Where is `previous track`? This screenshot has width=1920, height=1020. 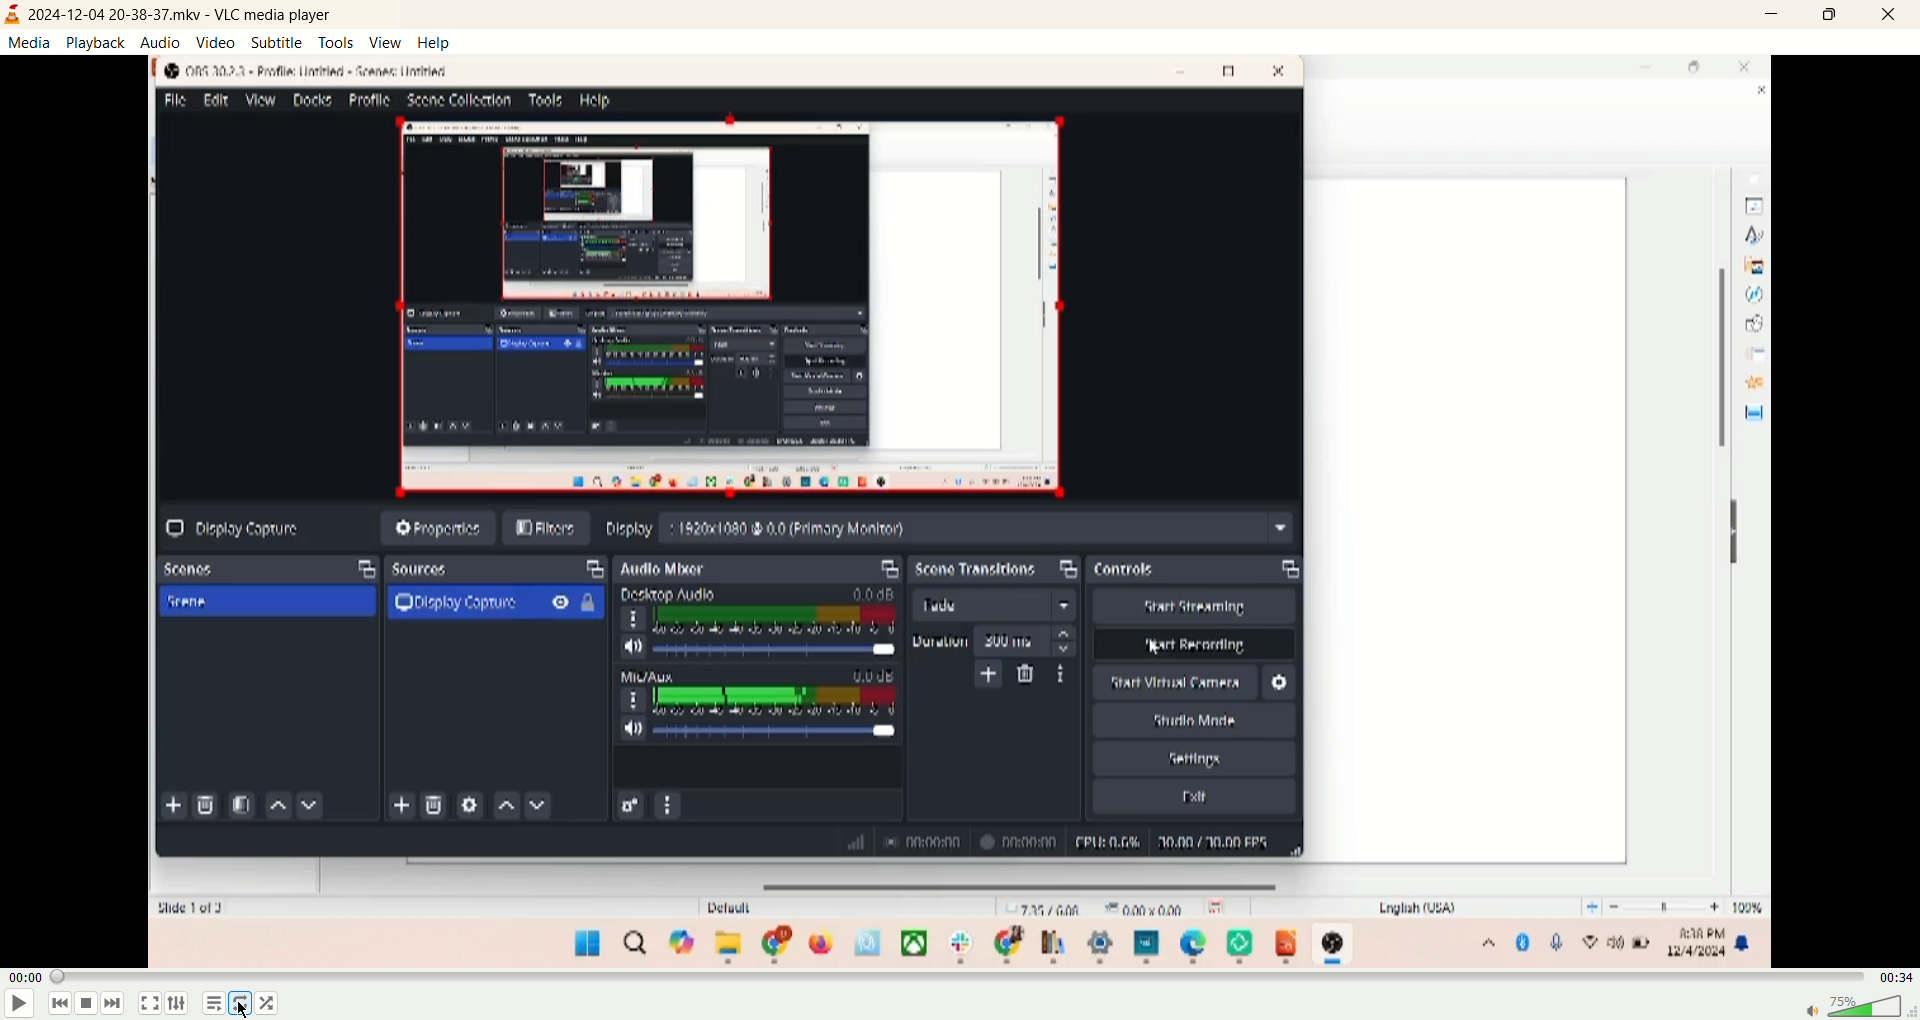 previous track is located at coordinates (60, 1005).